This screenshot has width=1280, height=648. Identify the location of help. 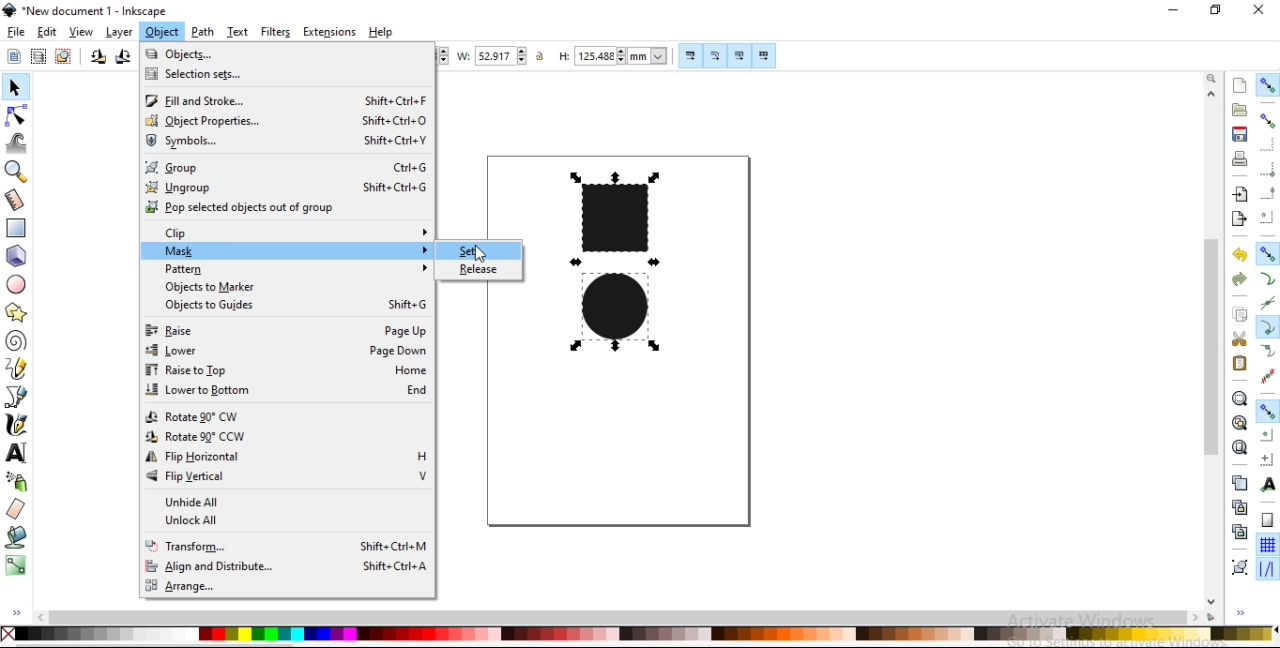
(381, 32).